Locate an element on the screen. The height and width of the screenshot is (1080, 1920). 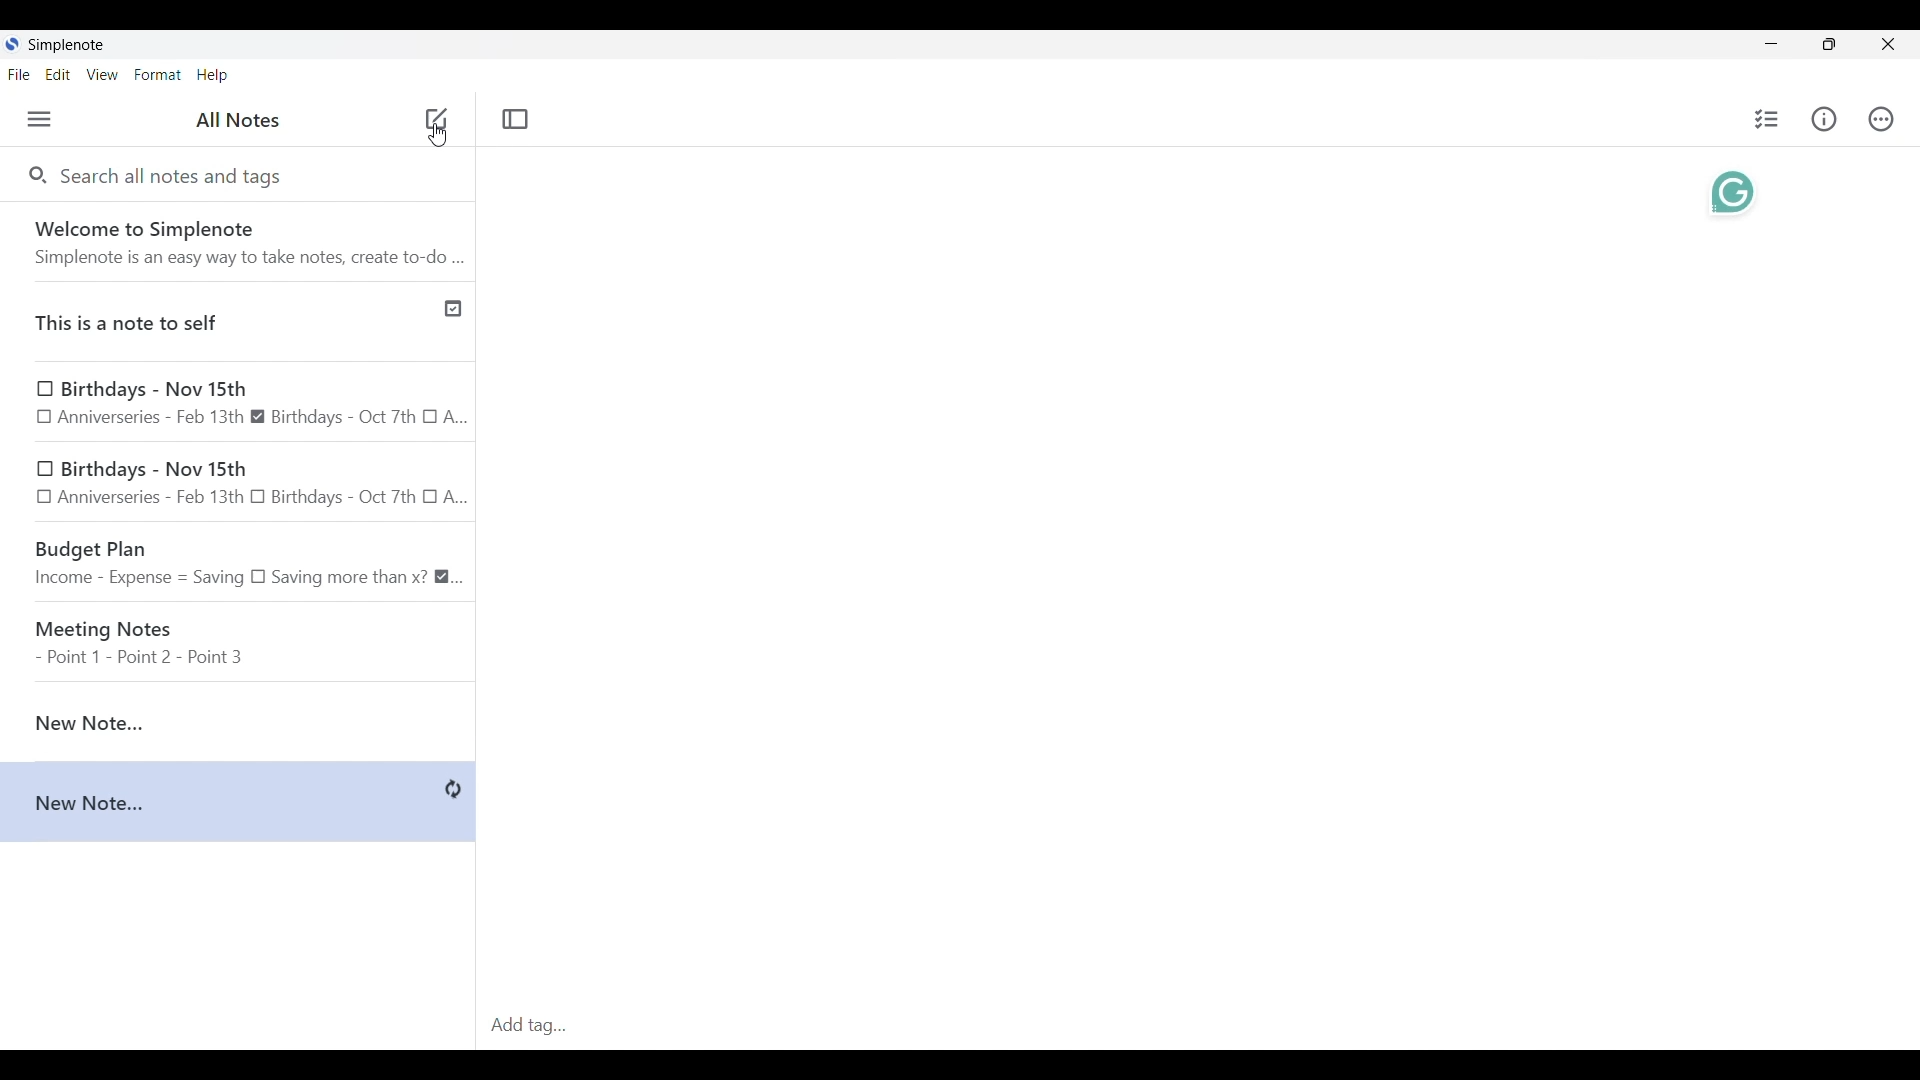
Minimize is located at coordinates (1771, 44).